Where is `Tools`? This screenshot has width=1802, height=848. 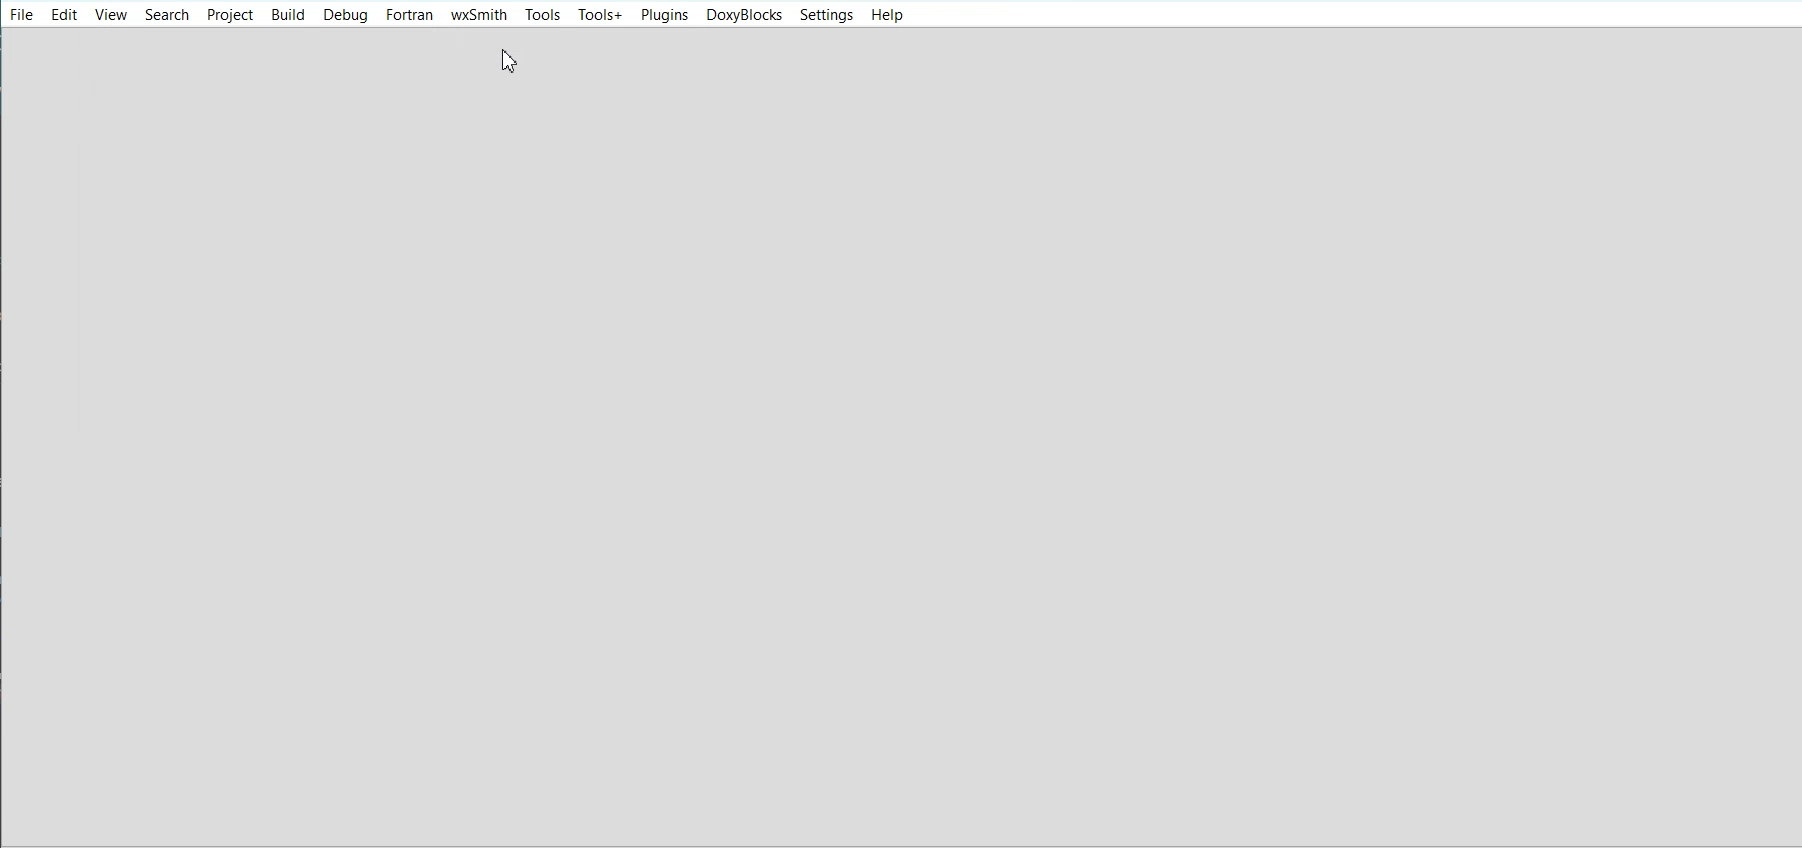
Tools is located at coordinates (542, 14).